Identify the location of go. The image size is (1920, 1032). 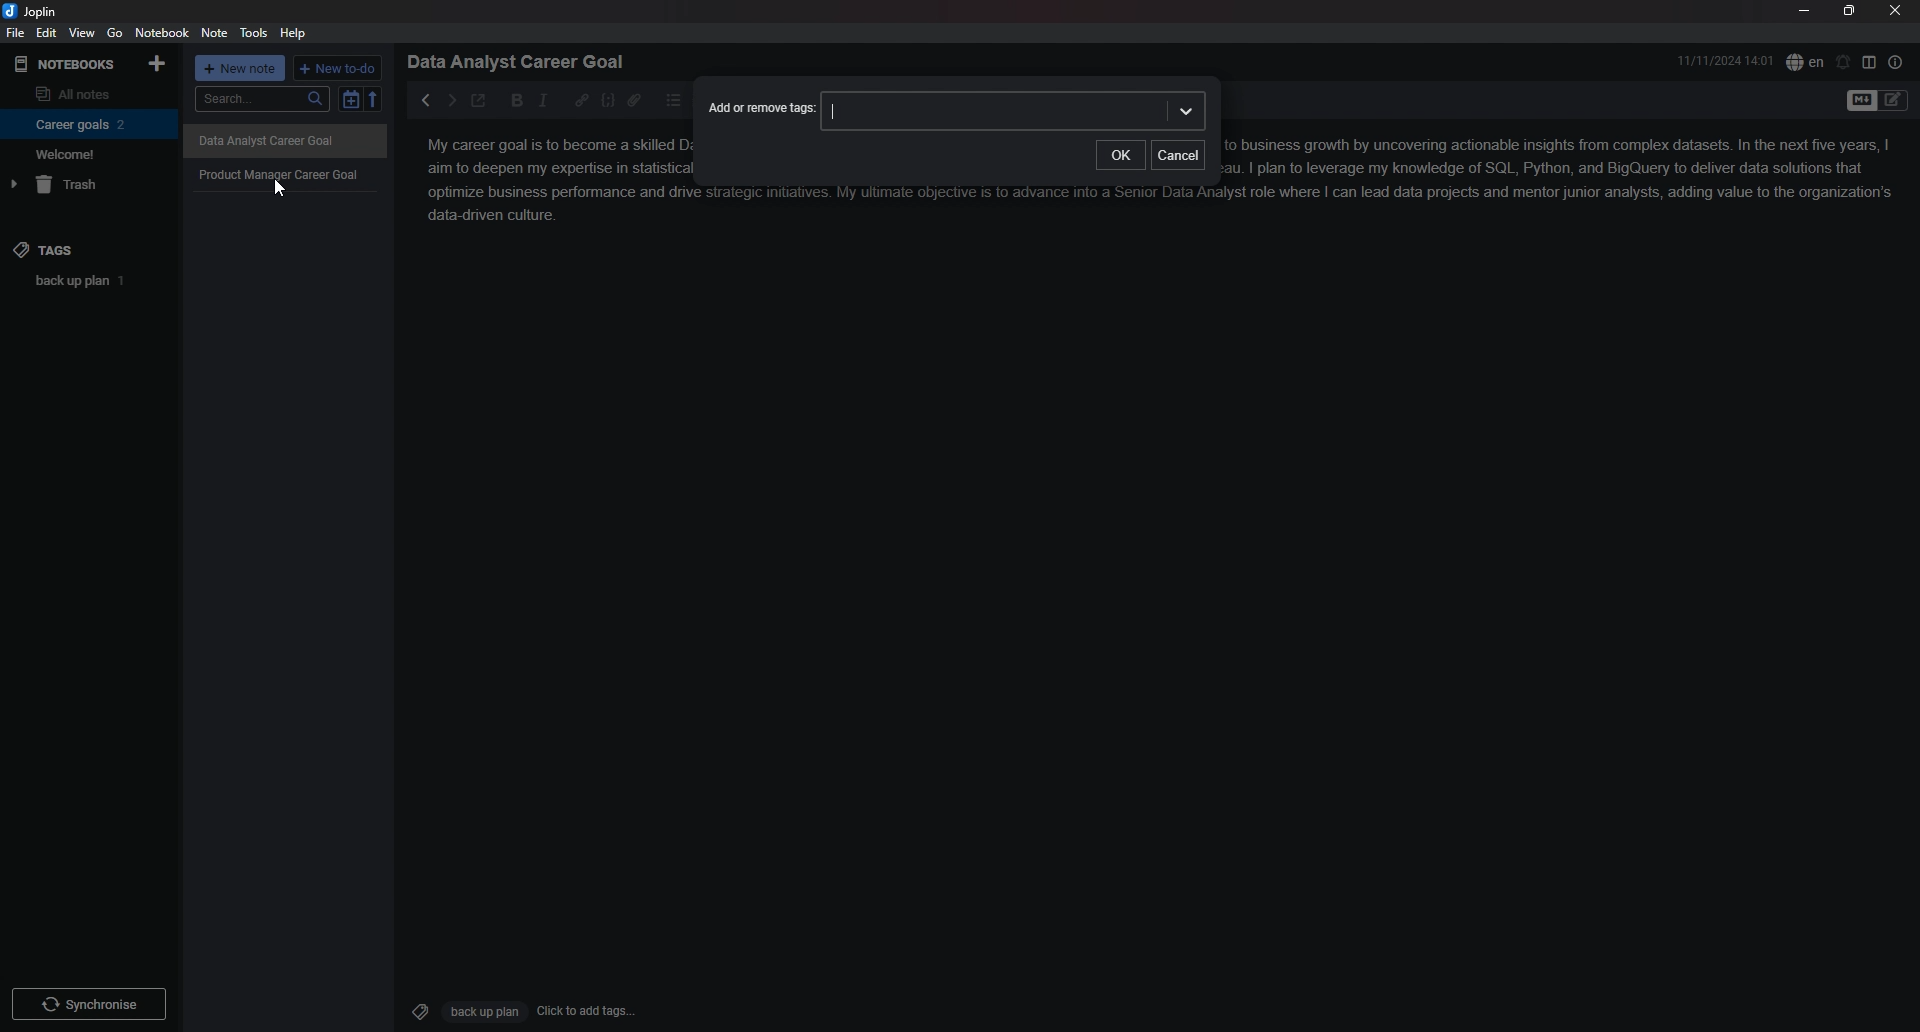
(115, 33).